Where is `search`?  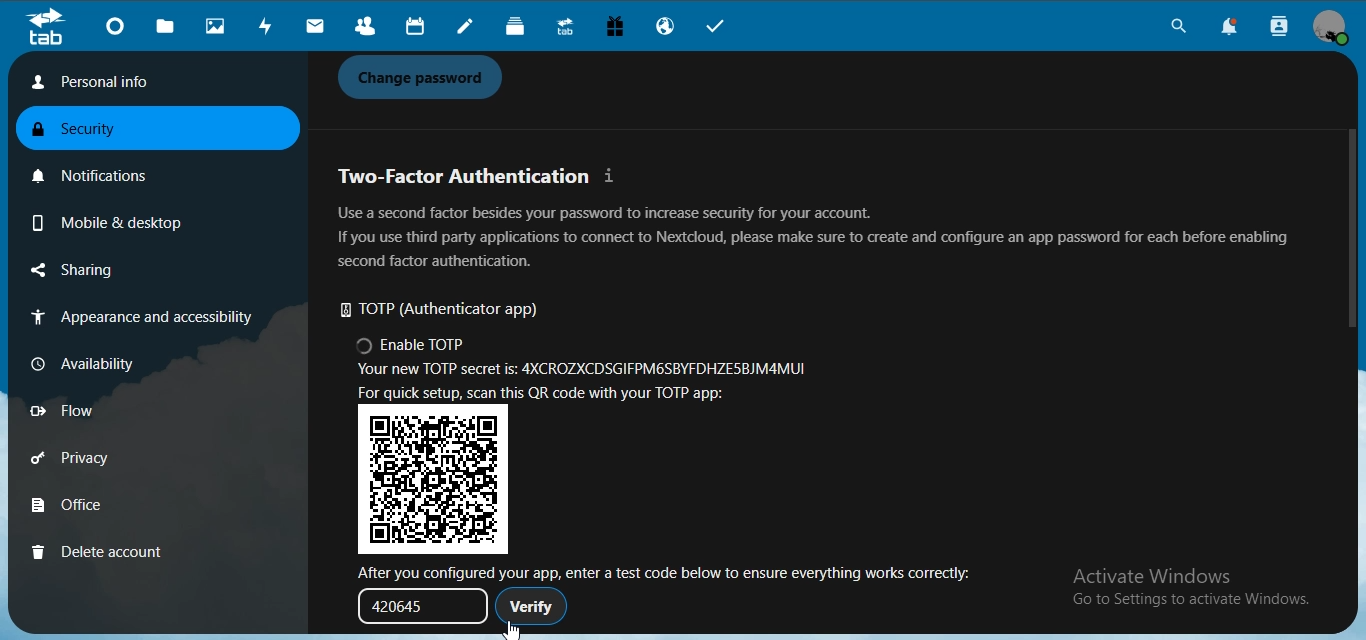
search is located at coordinates (1175, 29).